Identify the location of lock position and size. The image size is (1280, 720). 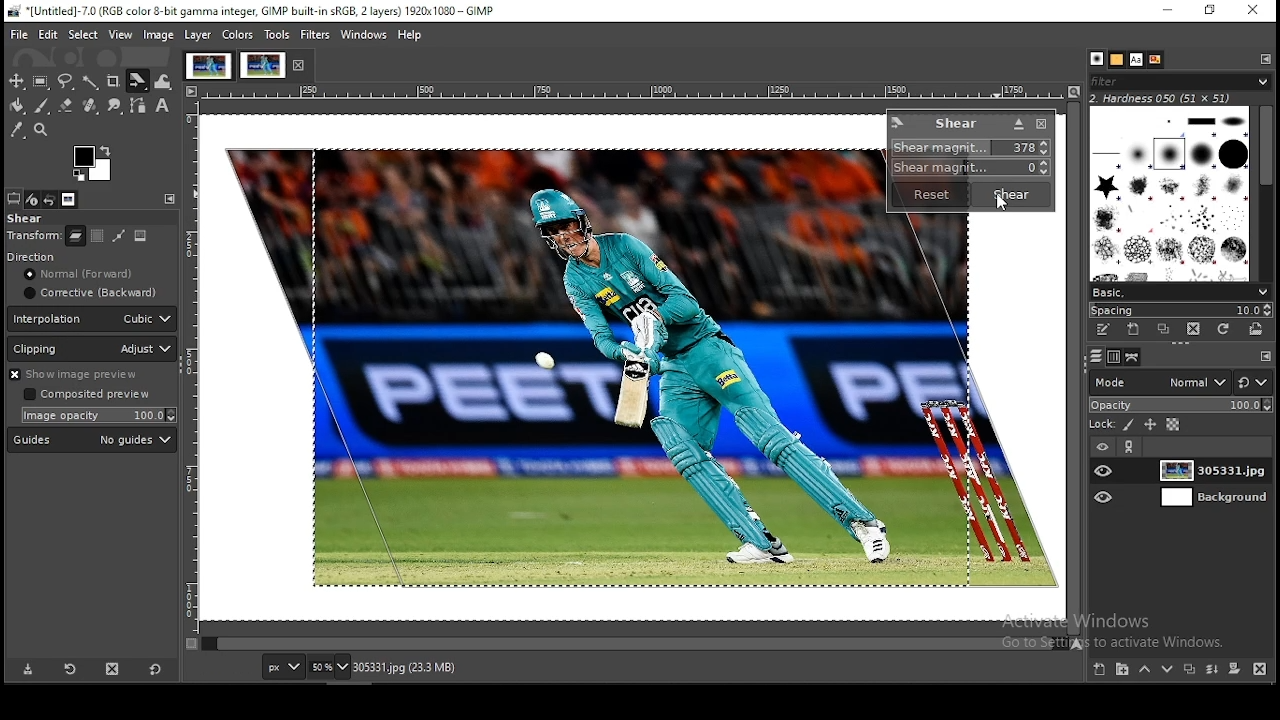
(1153, 426).